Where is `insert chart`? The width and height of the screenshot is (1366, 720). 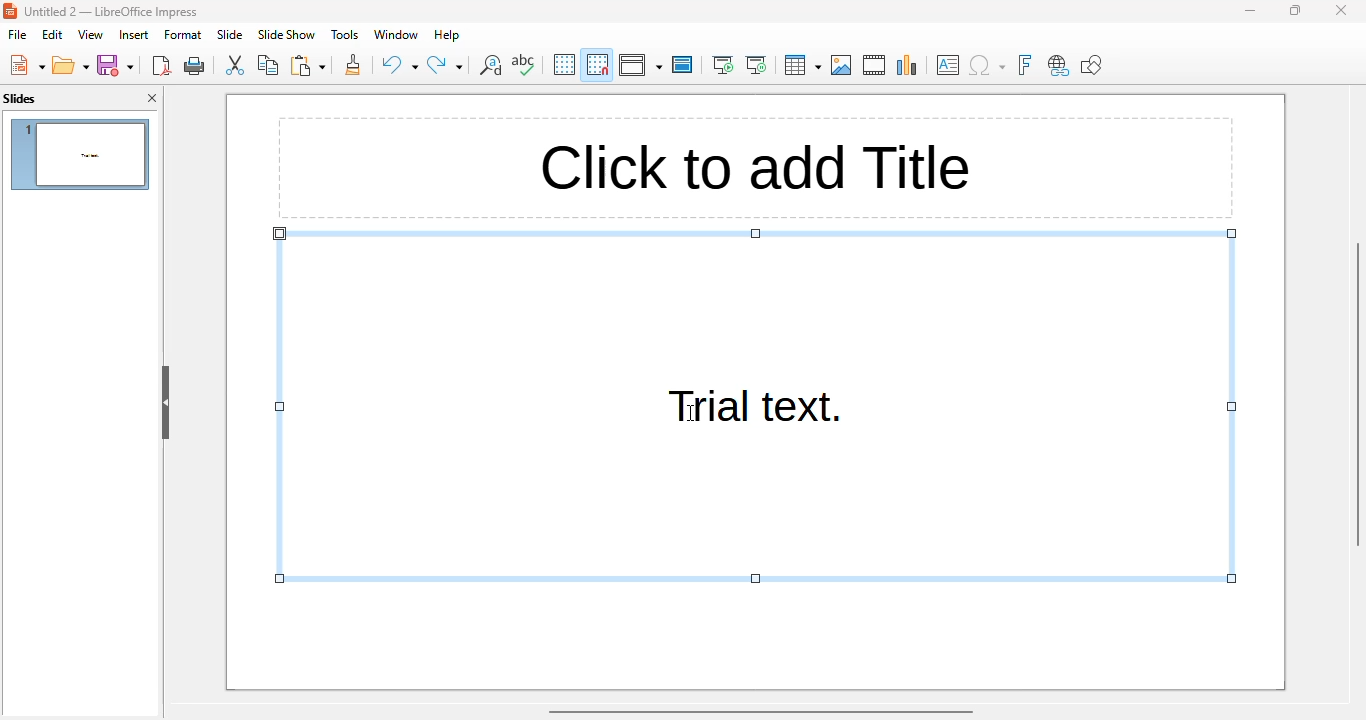 insert chart is located at coordinates (908, 65).